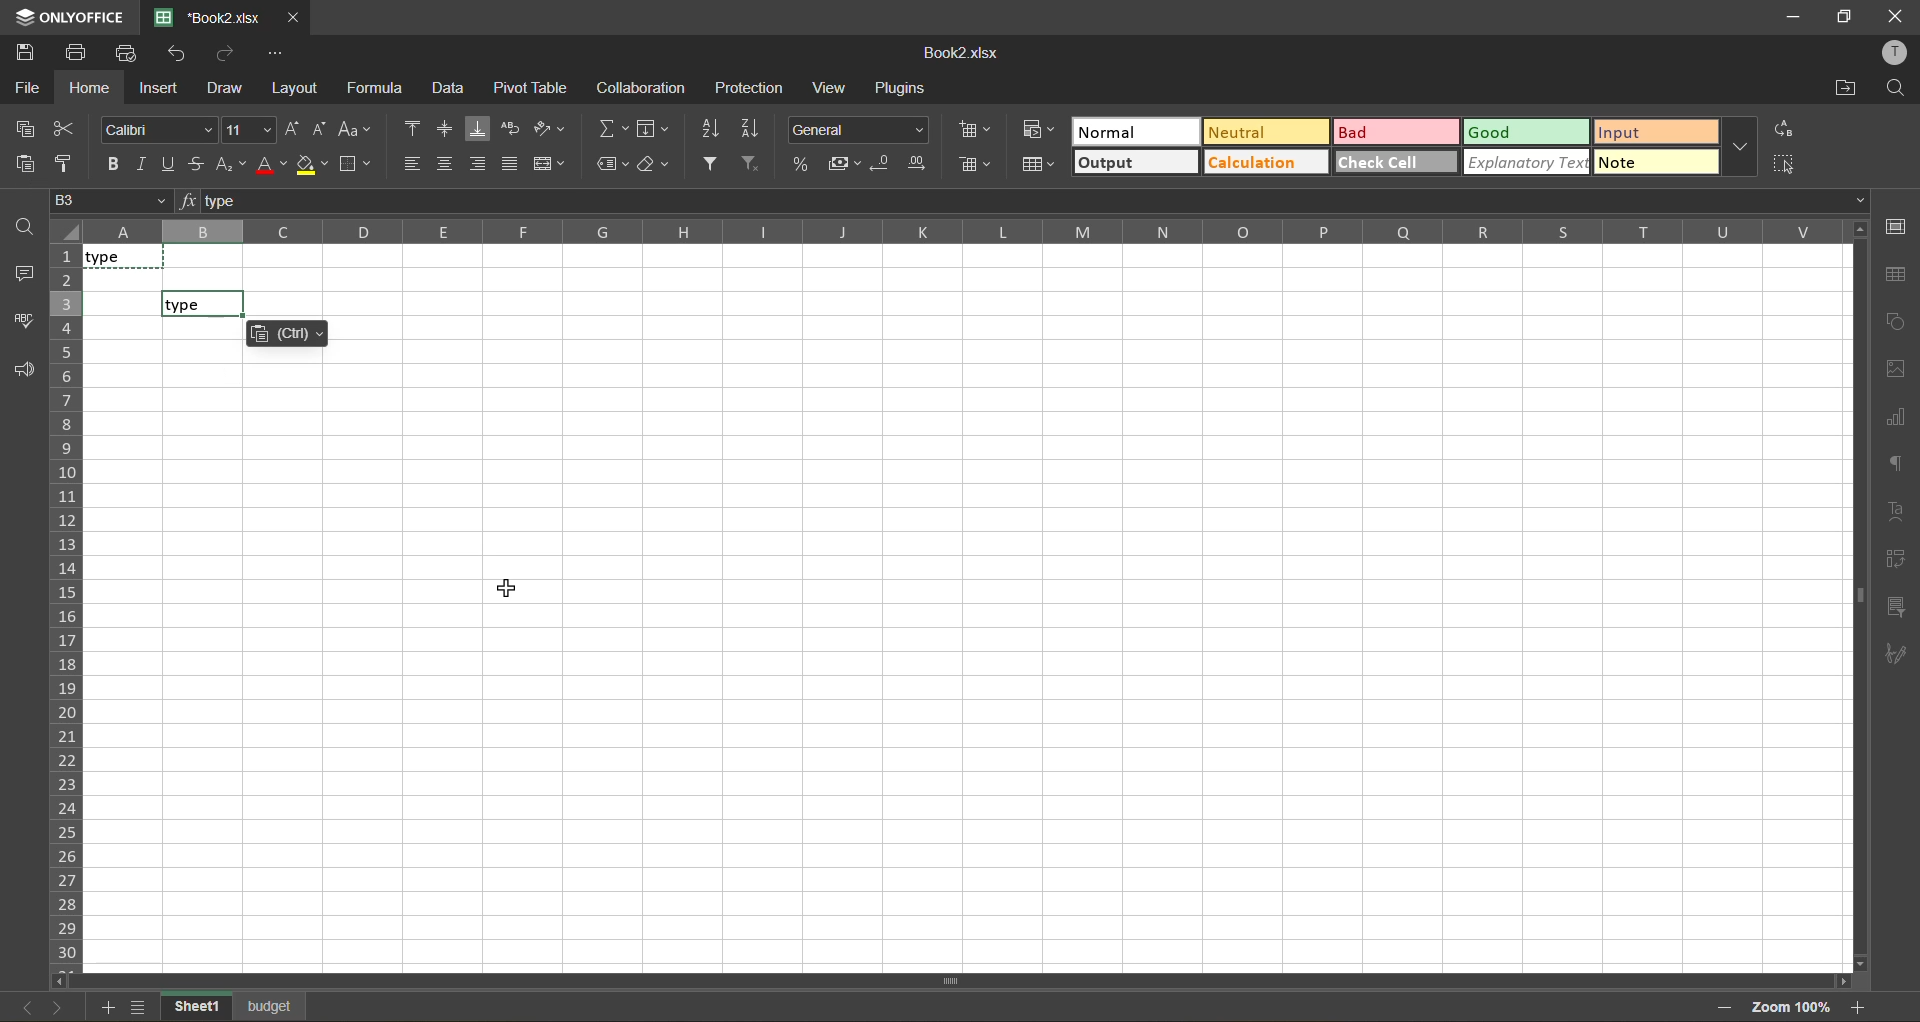 This screenshot has height=1022, width=1920. I want to click on sort ascending, so click(710, 132).